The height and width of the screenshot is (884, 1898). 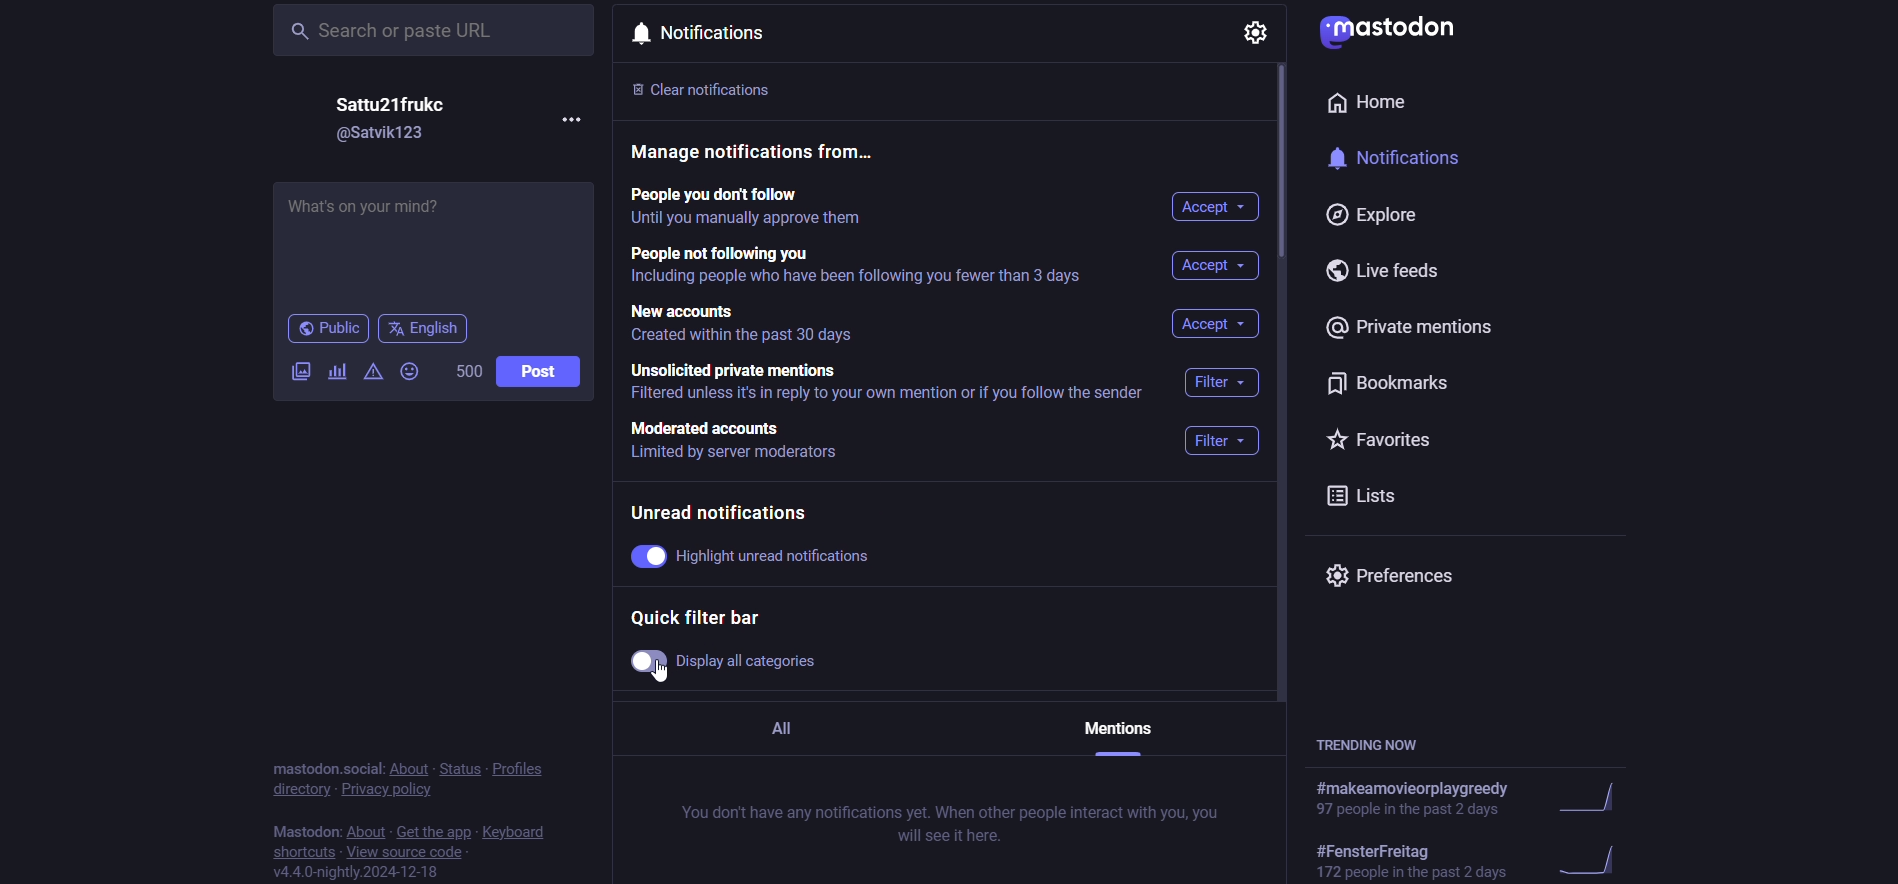 I want to click on Notifications, so click(x=695, y=35).